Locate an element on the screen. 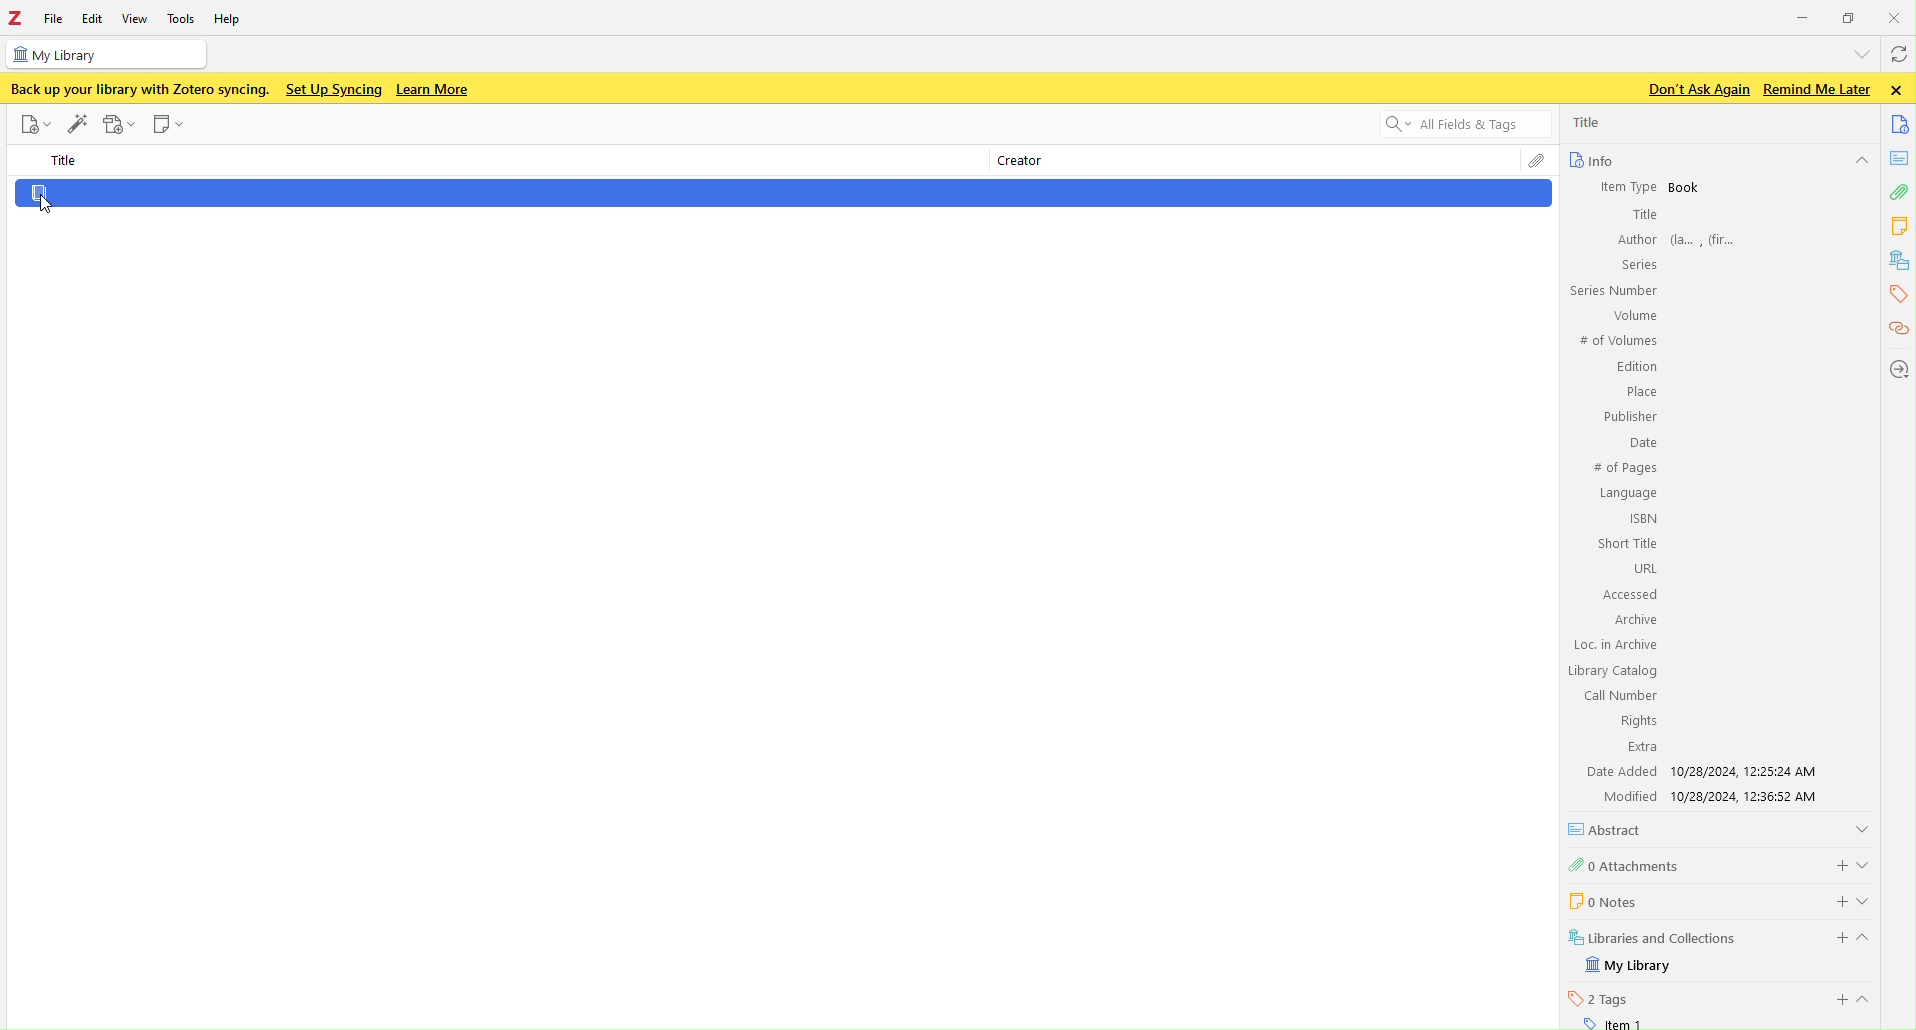  list all tabs is located at coordinates (1854, 58).